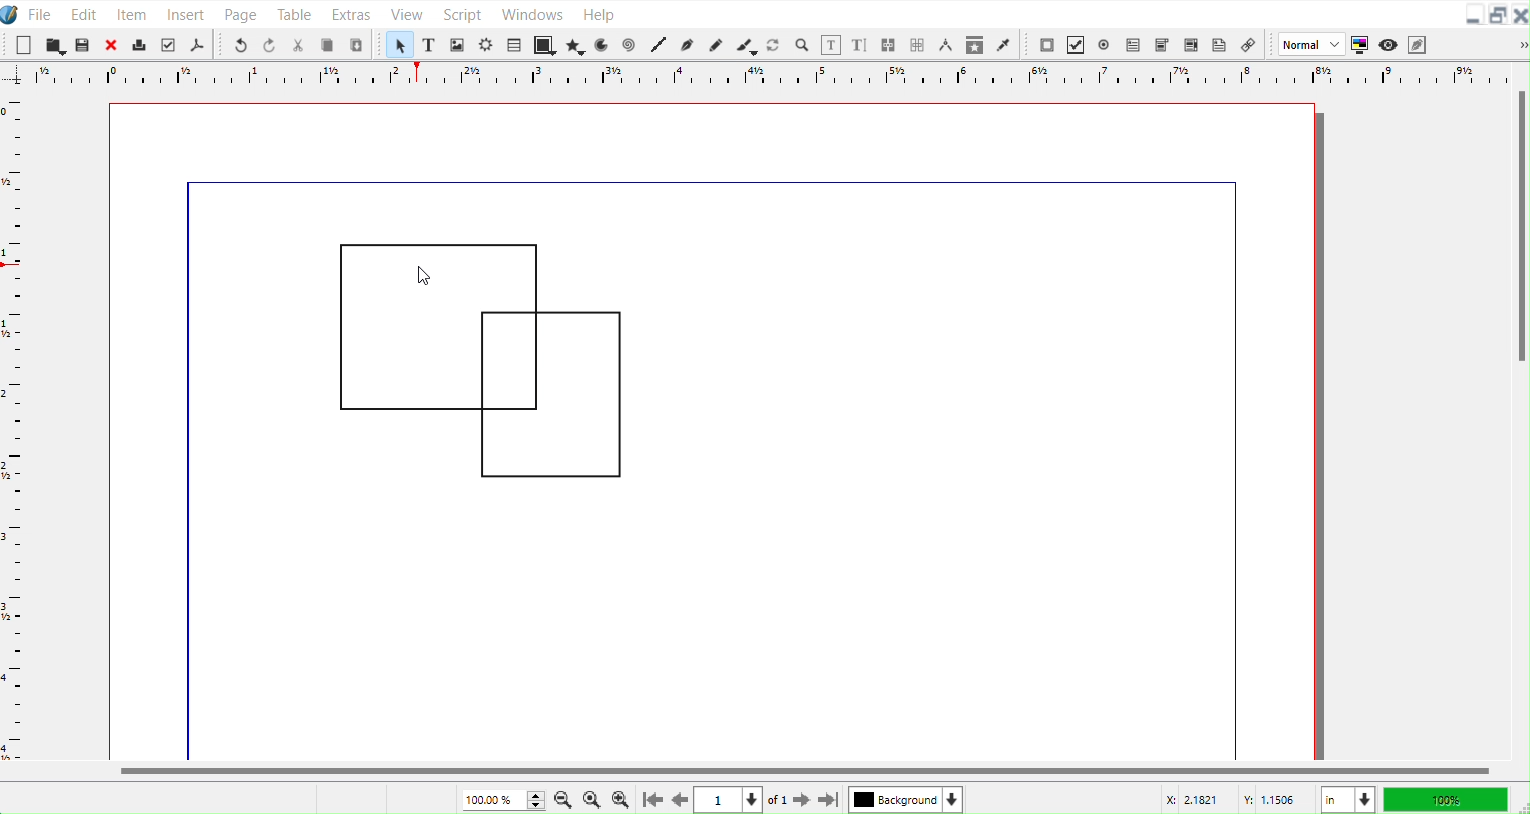  I want to click on Spiral, so click(630, 44).